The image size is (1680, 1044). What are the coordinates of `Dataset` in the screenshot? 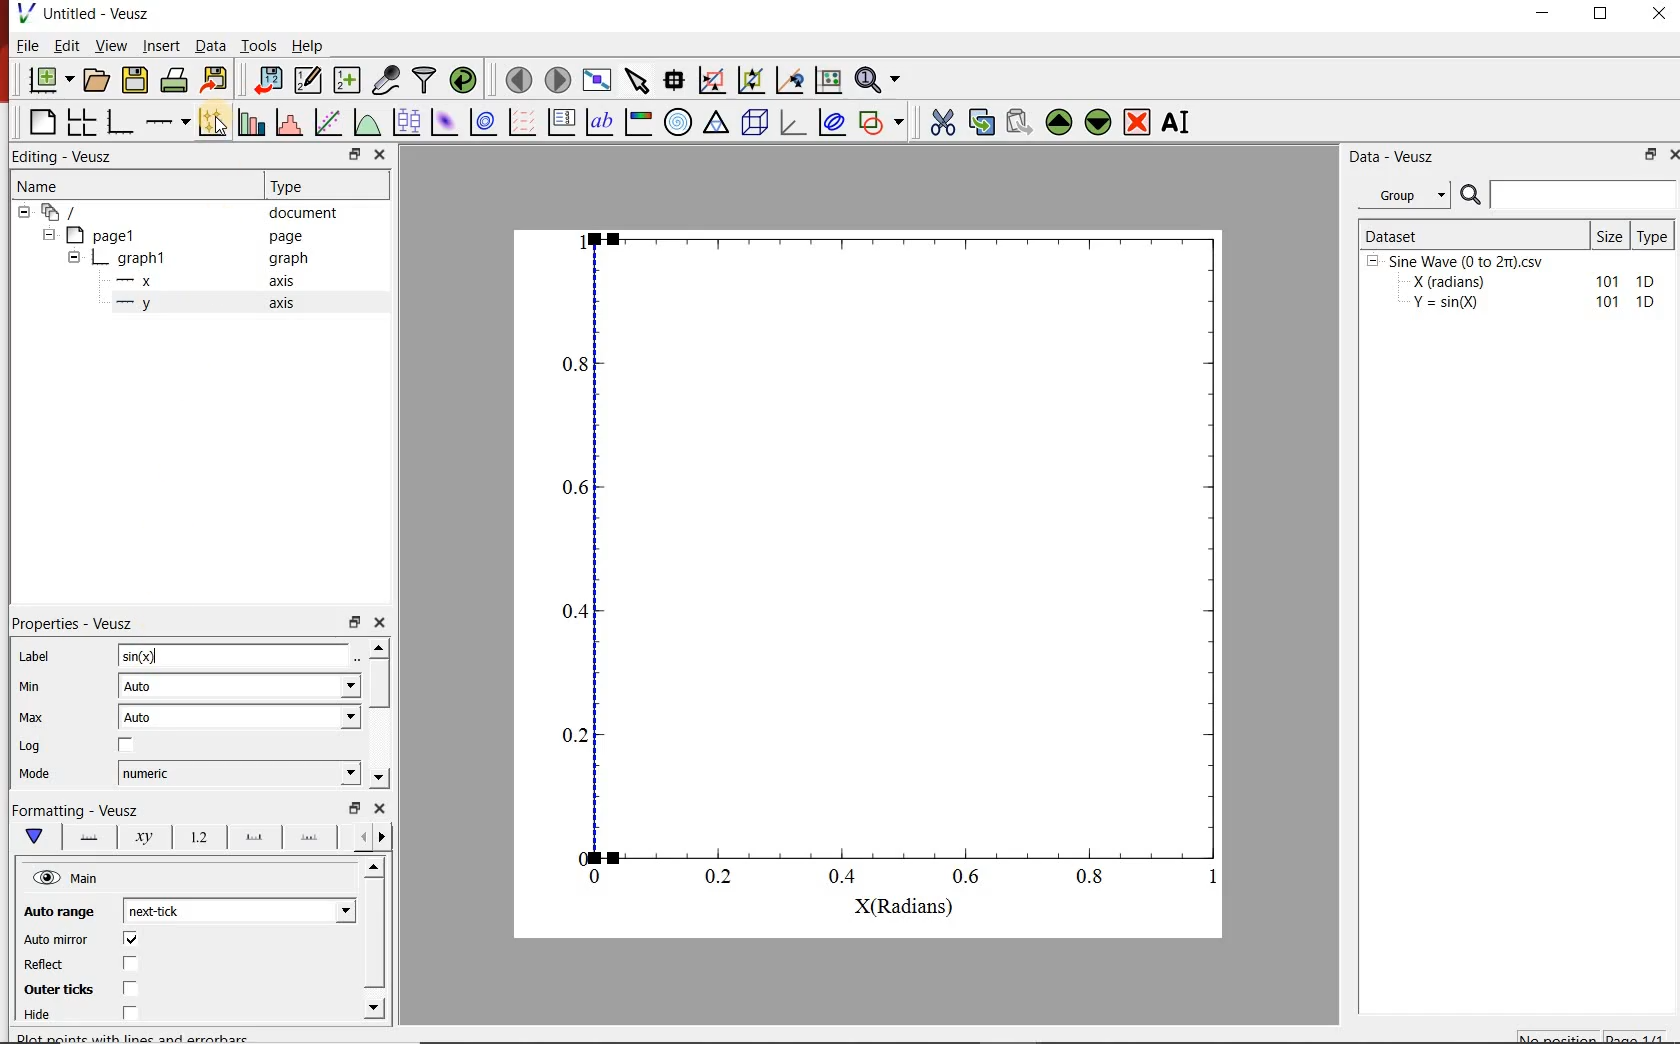 It's located at (1472, 234).